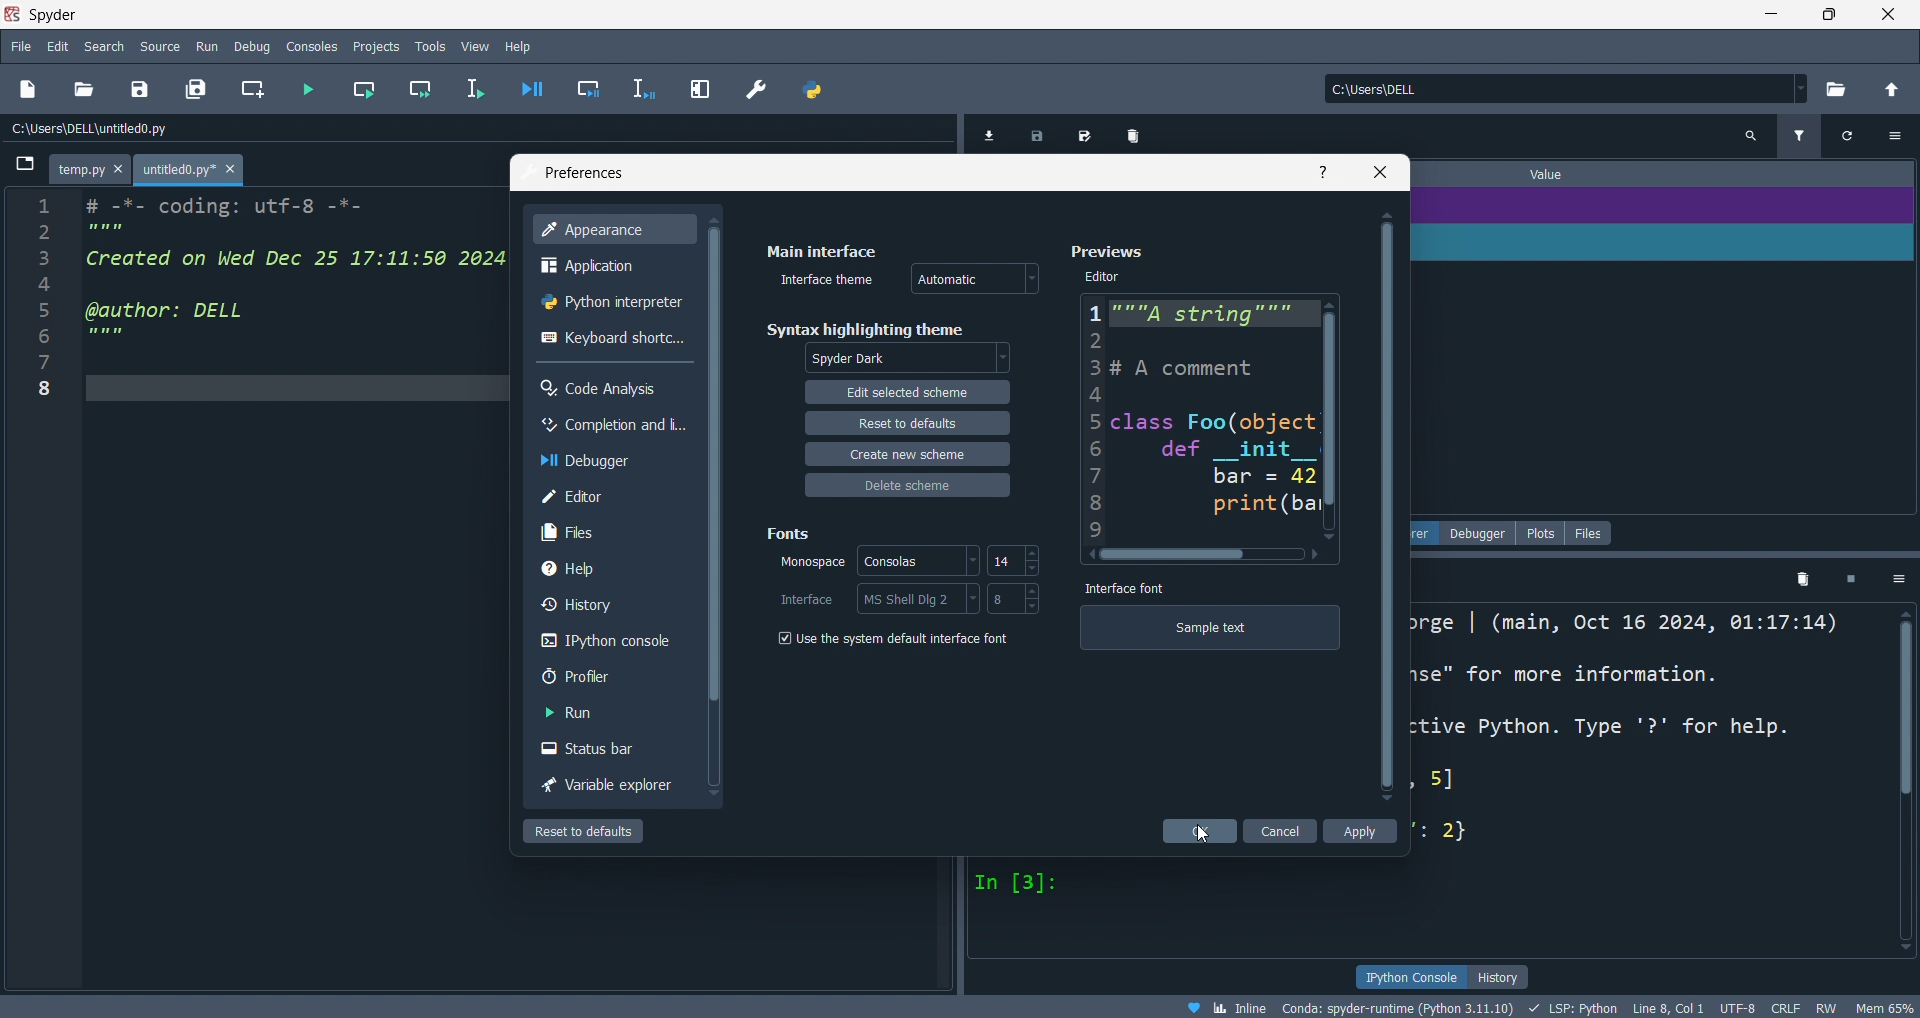  What do you see at coordinates (519, 46) in the screenshot?
I see `help` at bounding box center [519, 46].